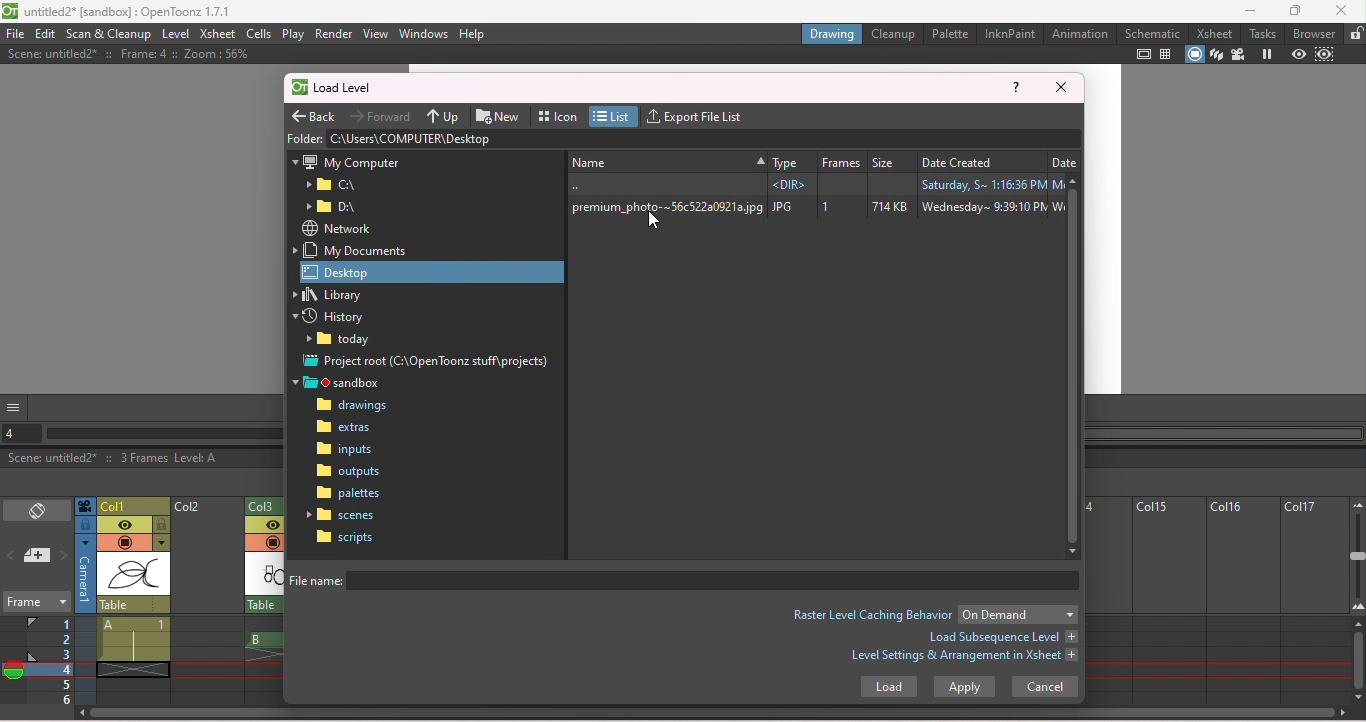 This screenshot has height=722, width=1366. I want to click on Sandbox, so click(344, 383).